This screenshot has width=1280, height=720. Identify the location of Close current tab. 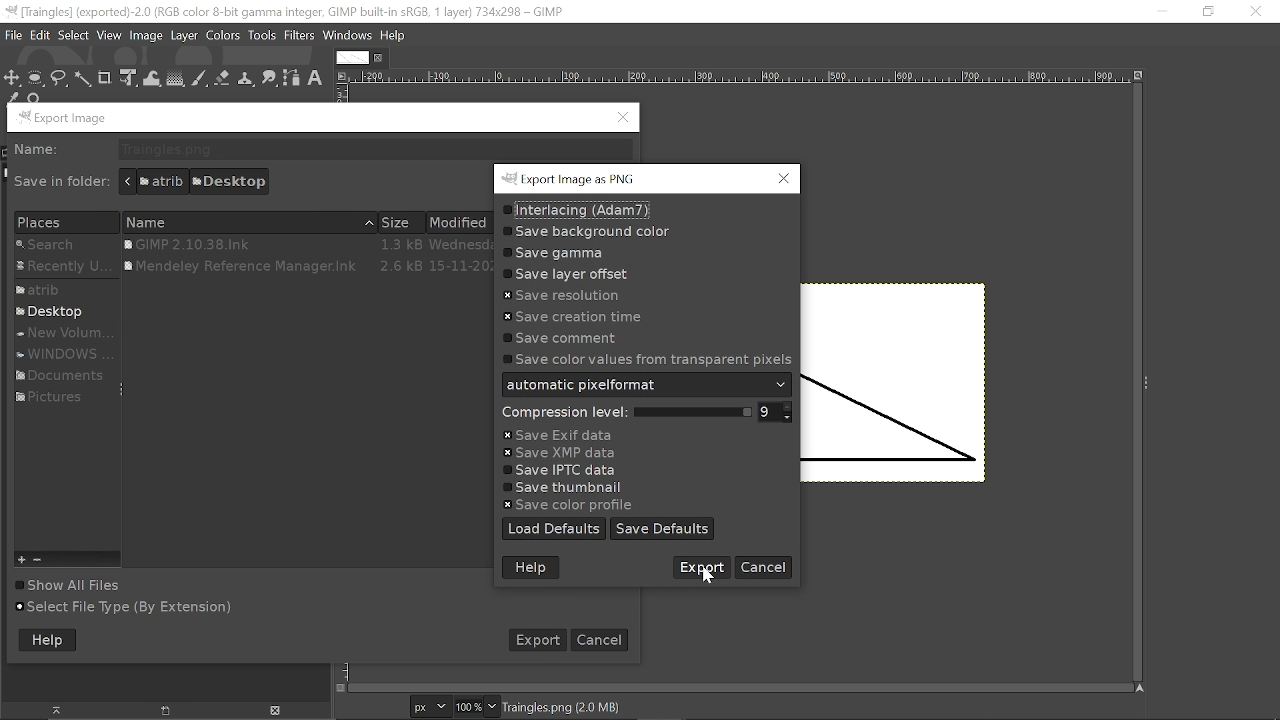
(379, 58).